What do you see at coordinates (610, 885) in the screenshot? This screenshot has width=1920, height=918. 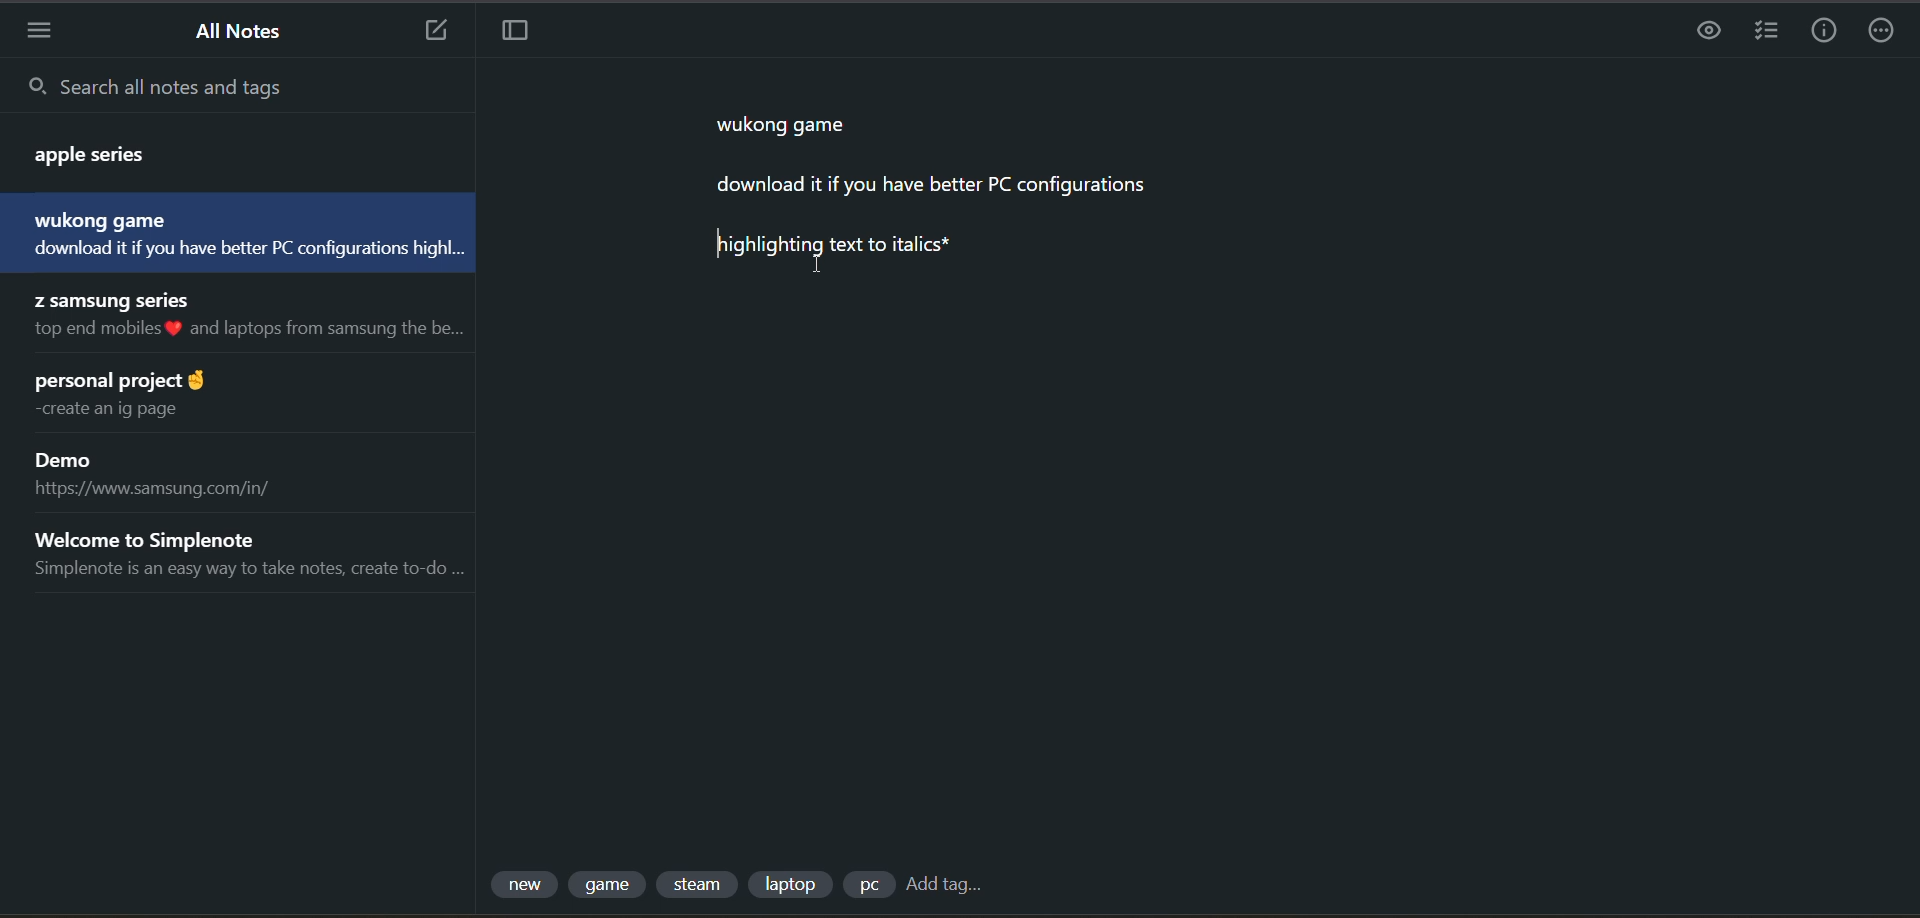 I see `tag 2` at bounding box center [610, 885].